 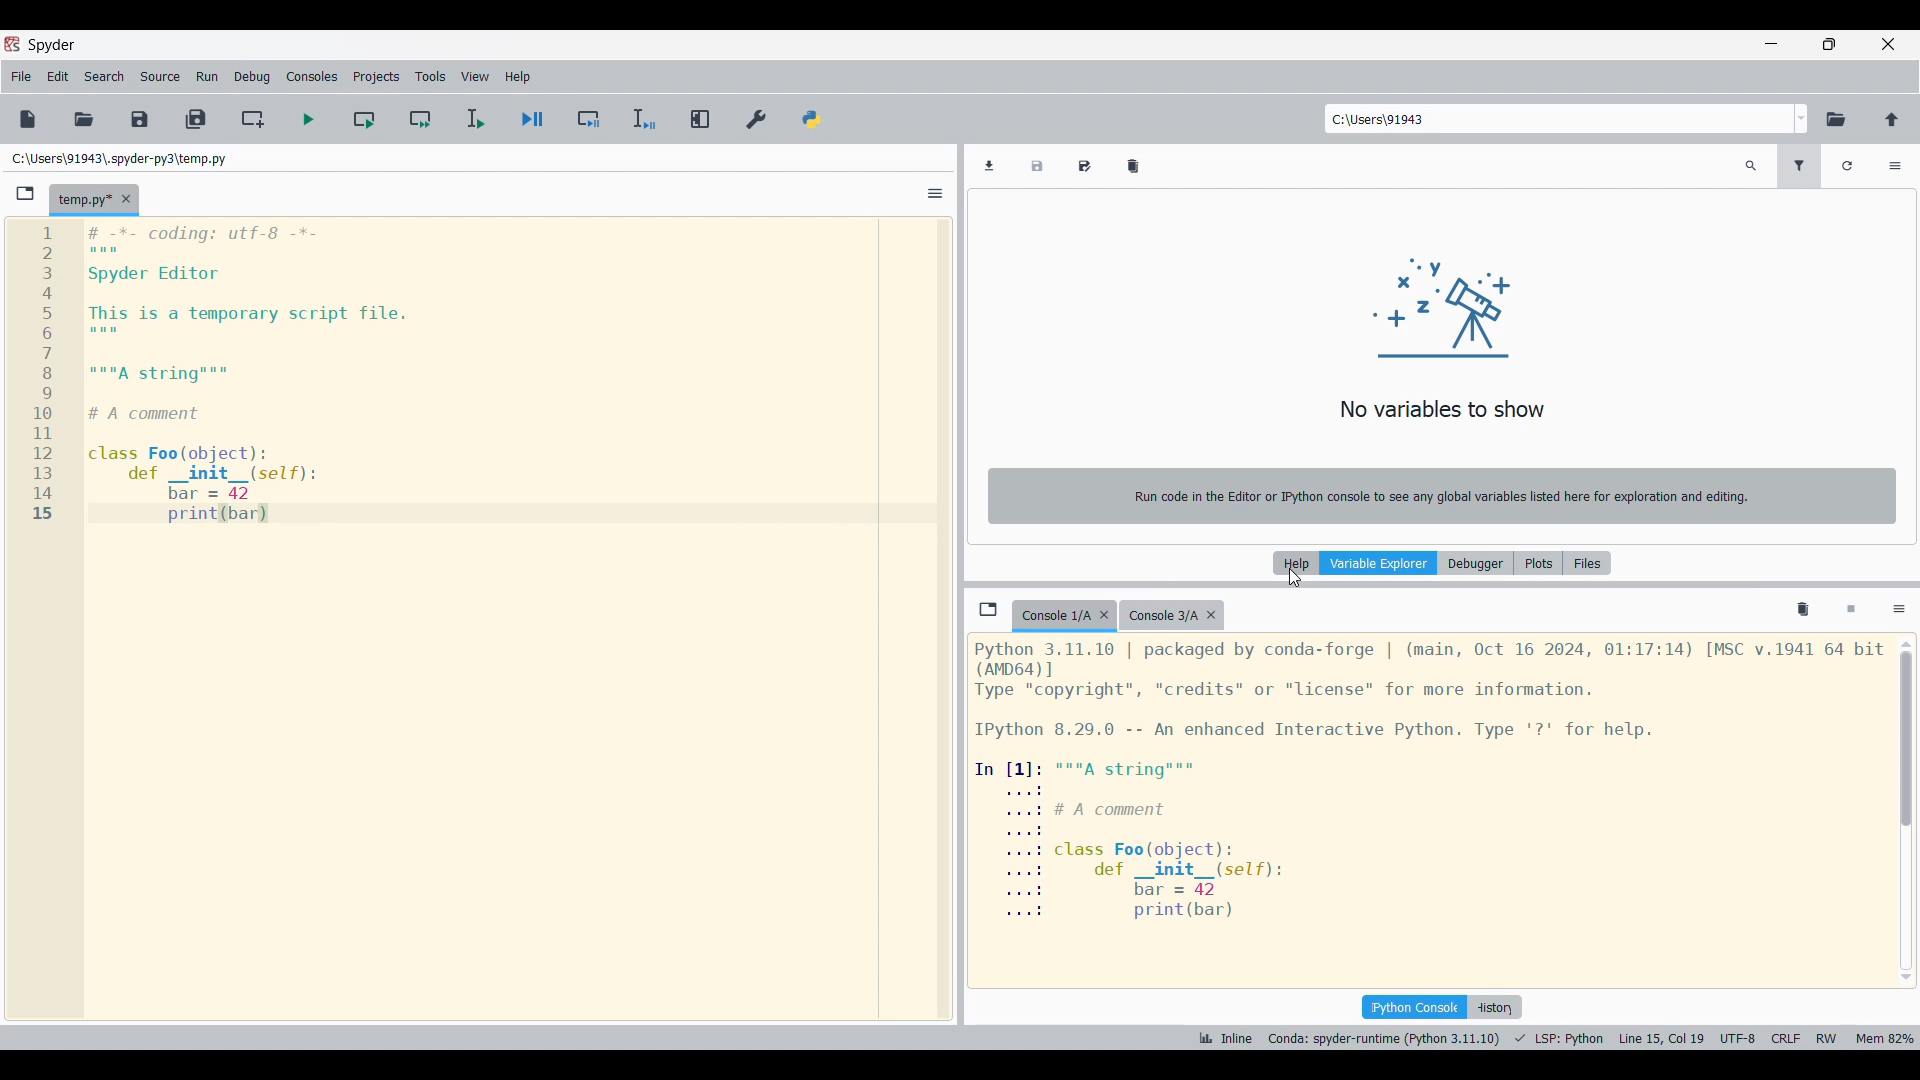 I want to click on Import data, so click(x=989, y=166).